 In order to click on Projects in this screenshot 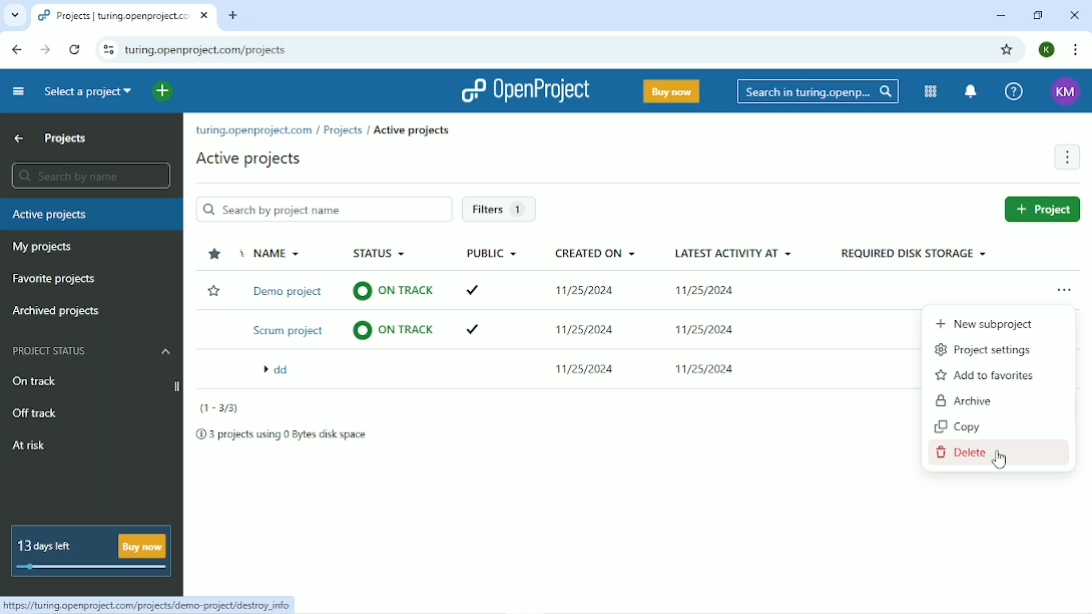, I will do `click(343, 131)`.